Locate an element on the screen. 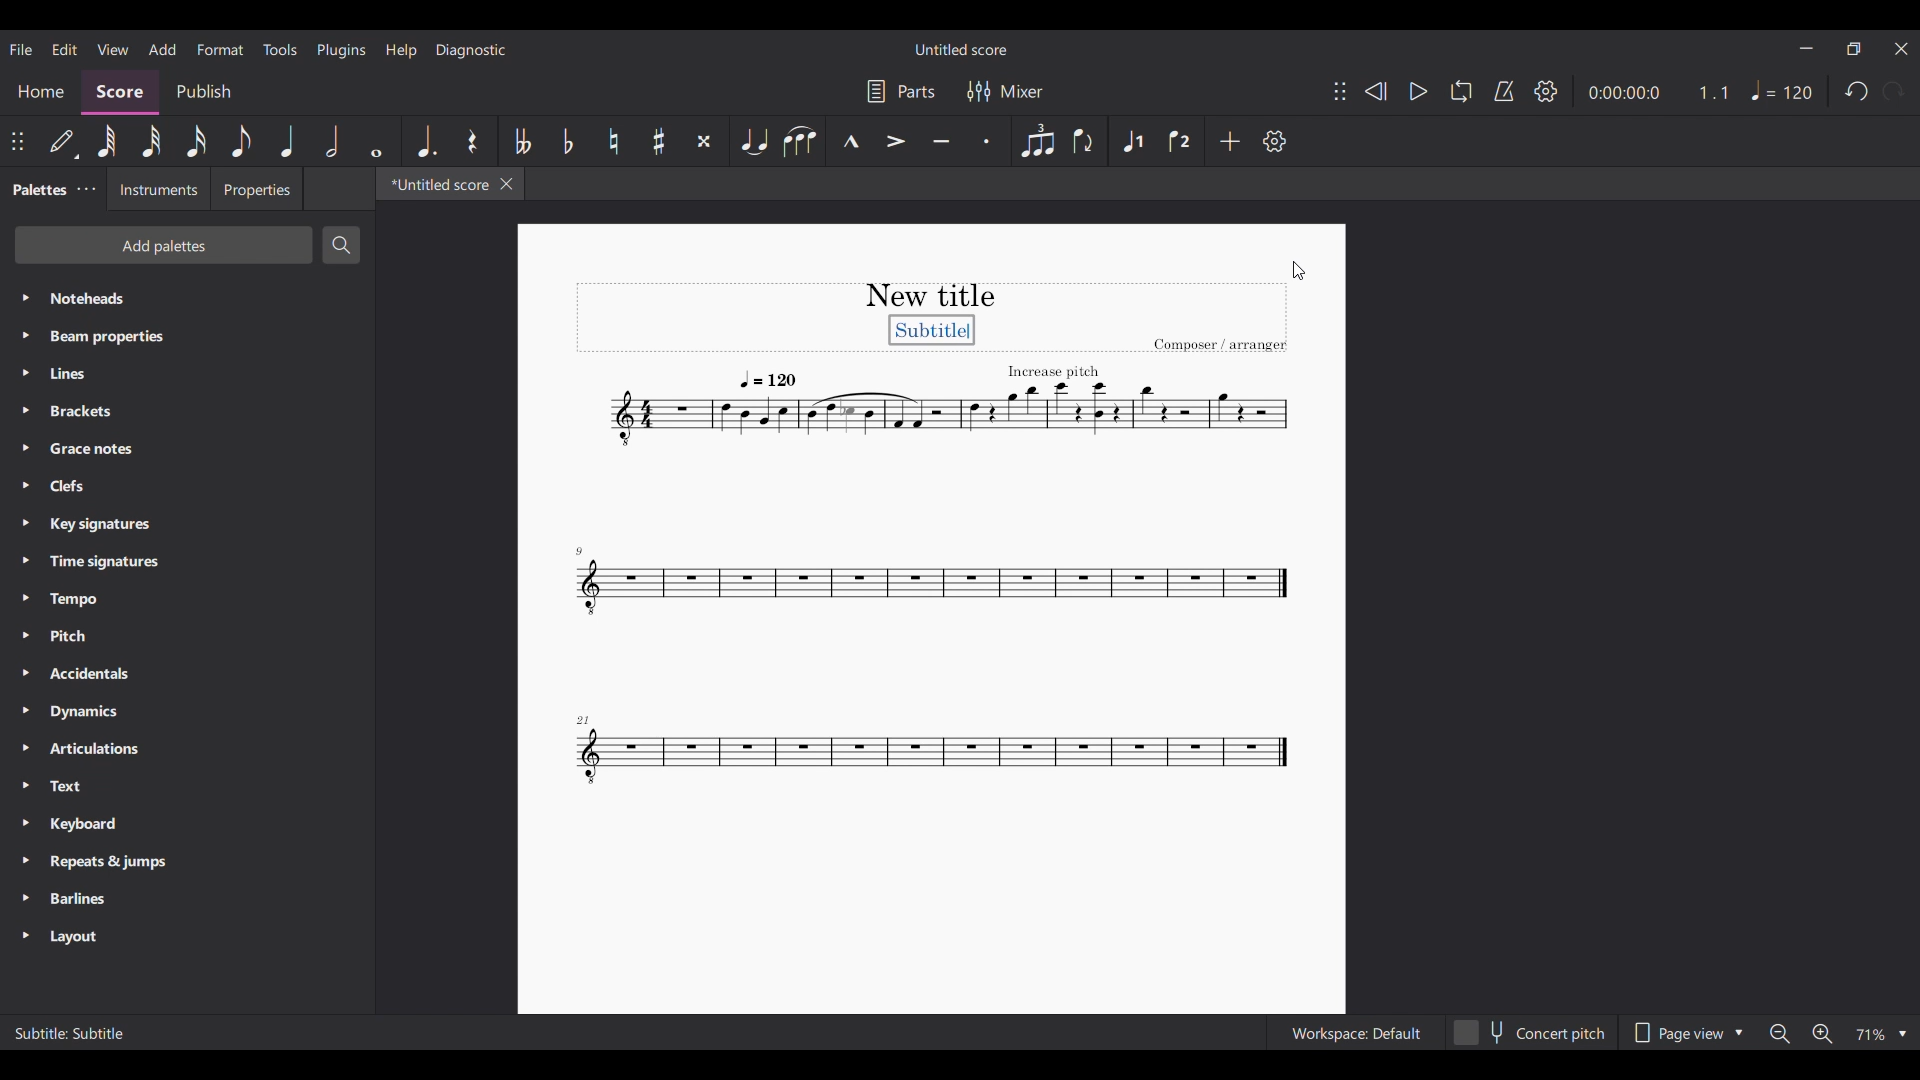  Publish section is located at coordinates (204, 92).